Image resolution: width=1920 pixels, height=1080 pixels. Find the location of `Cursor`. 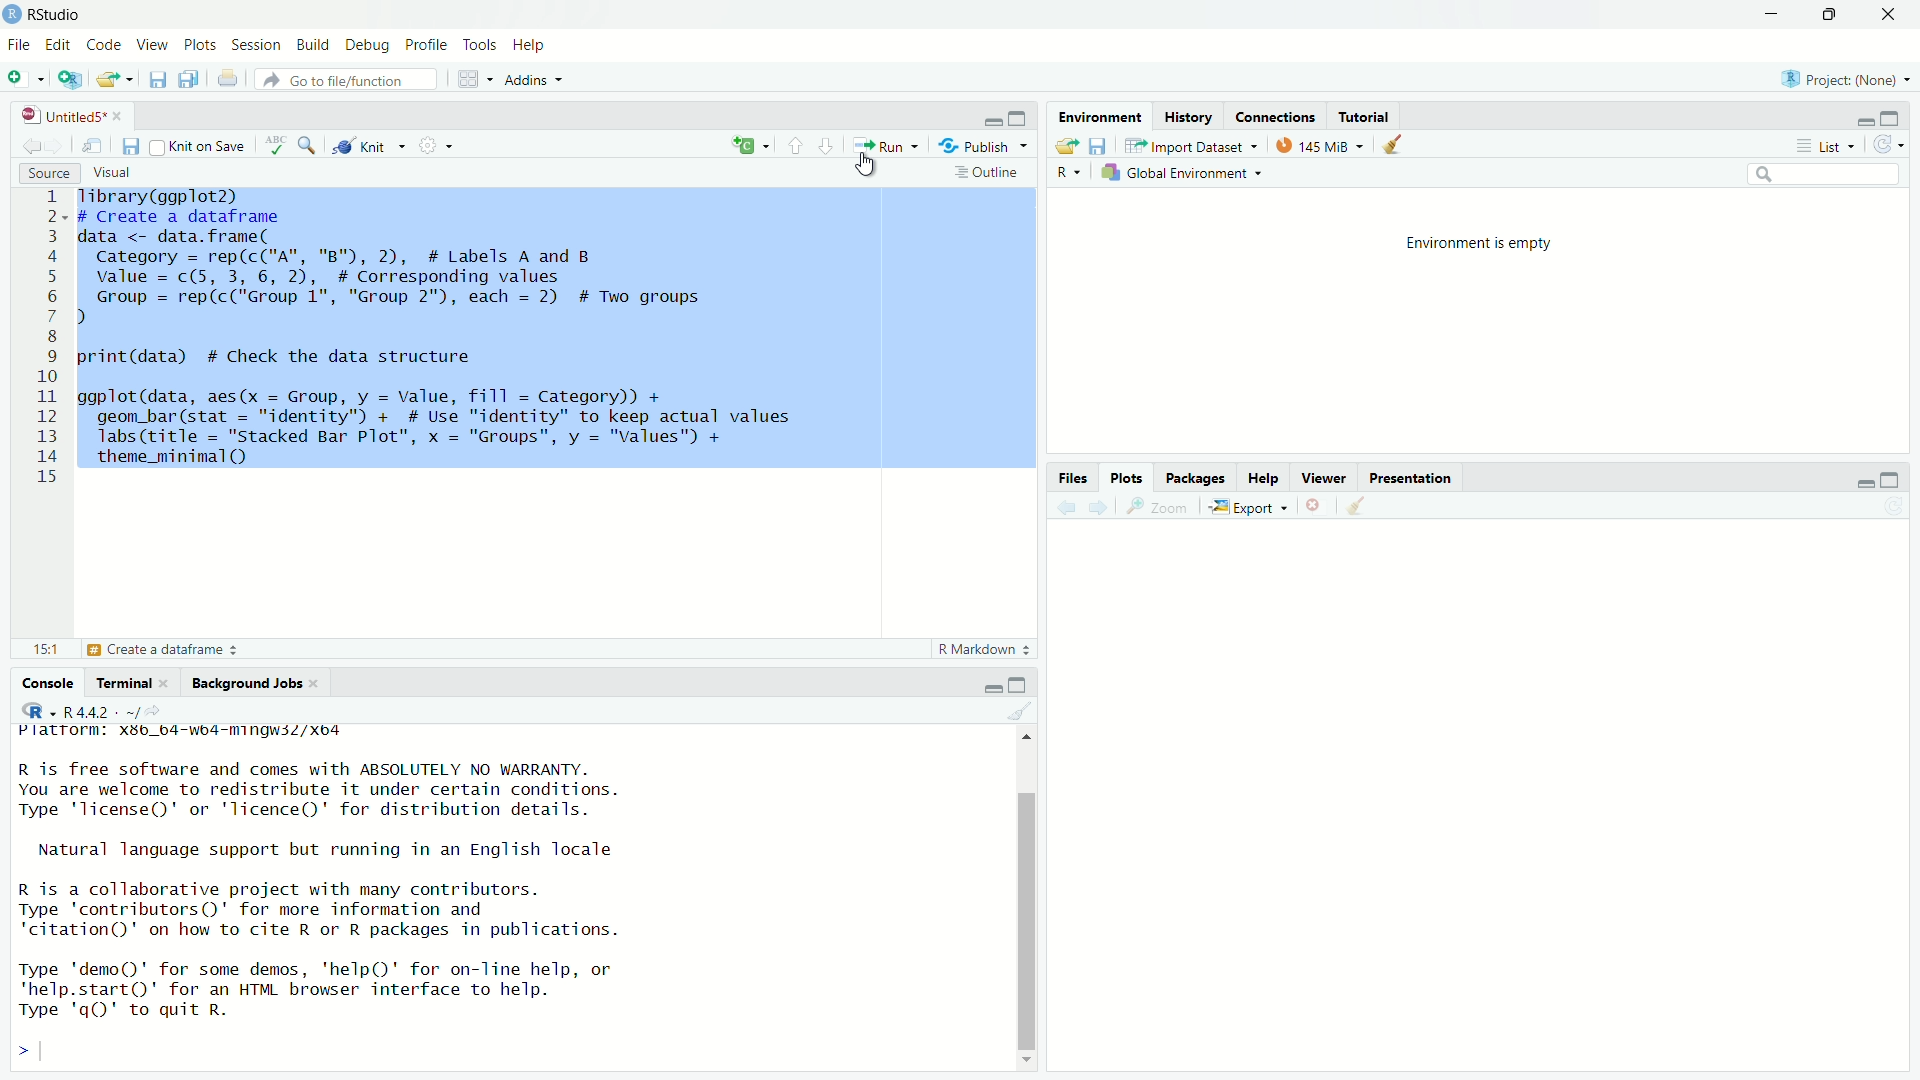

Cursor is located at coordinates (861, 170).